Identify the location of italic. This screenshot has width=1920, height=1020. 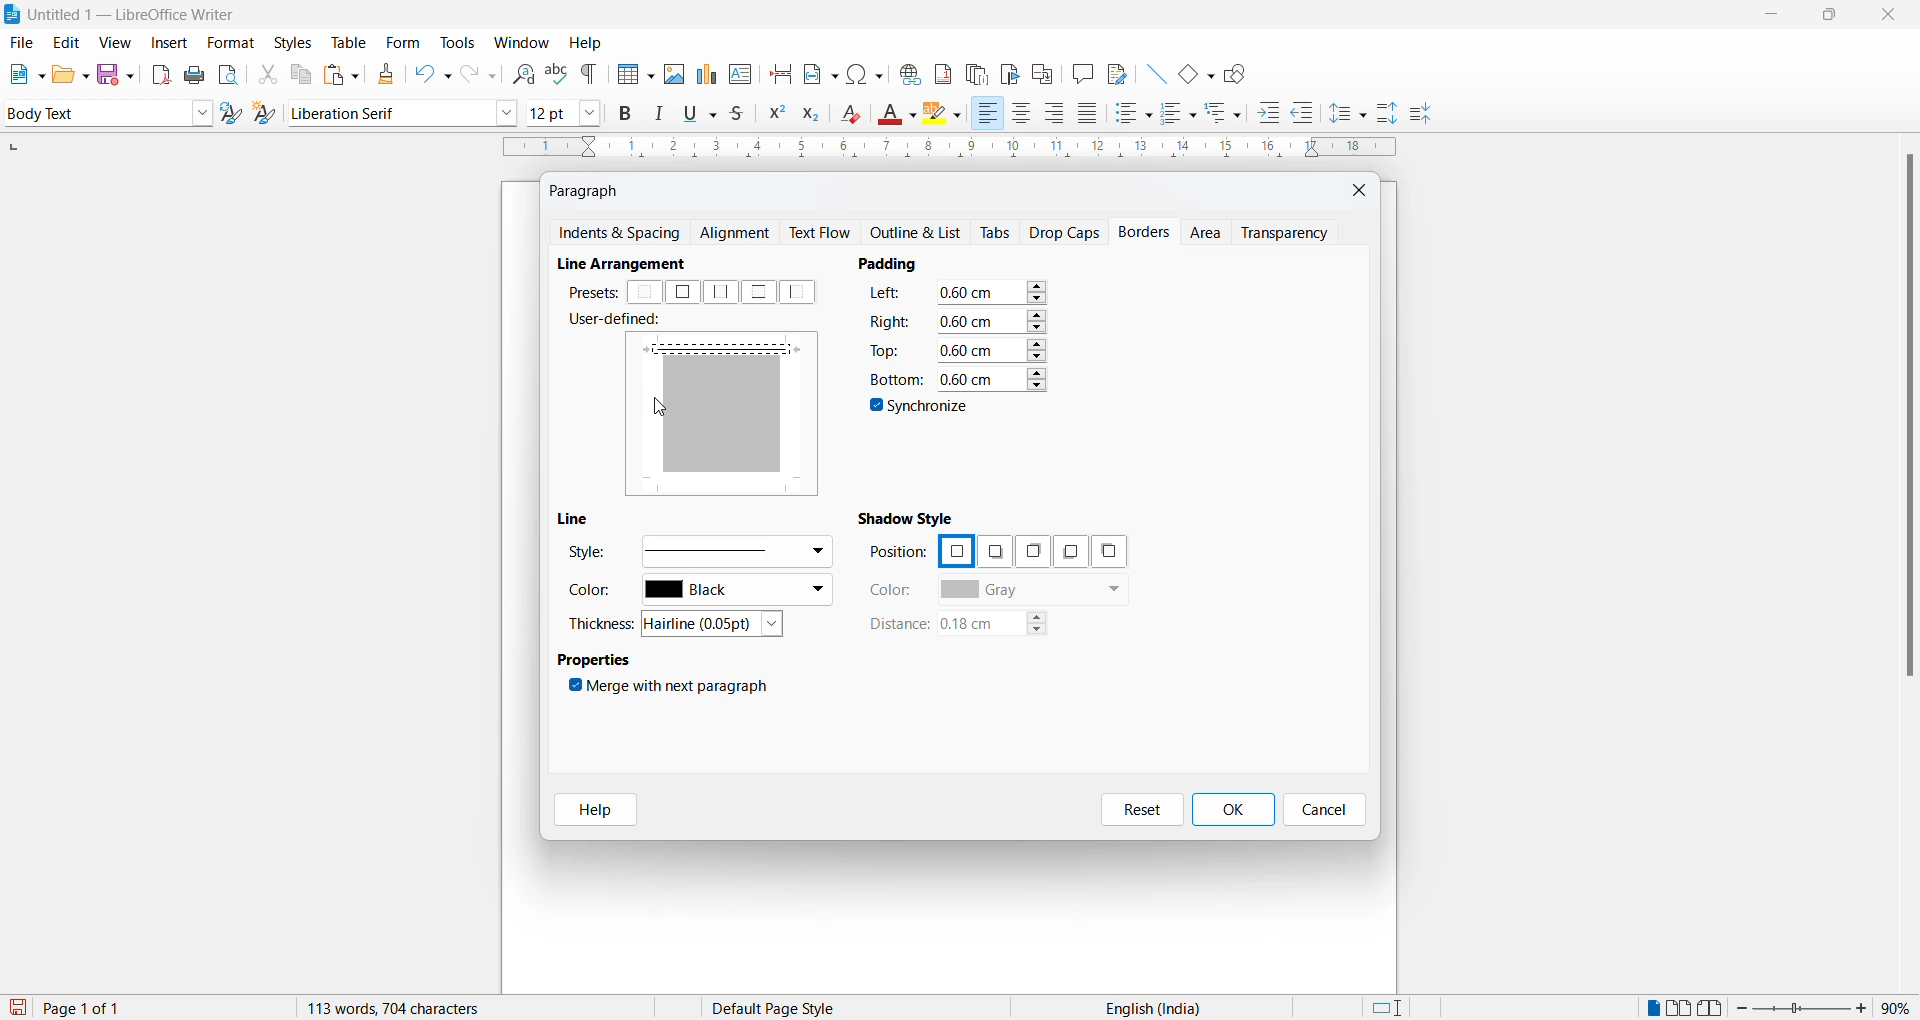
(663, 114).